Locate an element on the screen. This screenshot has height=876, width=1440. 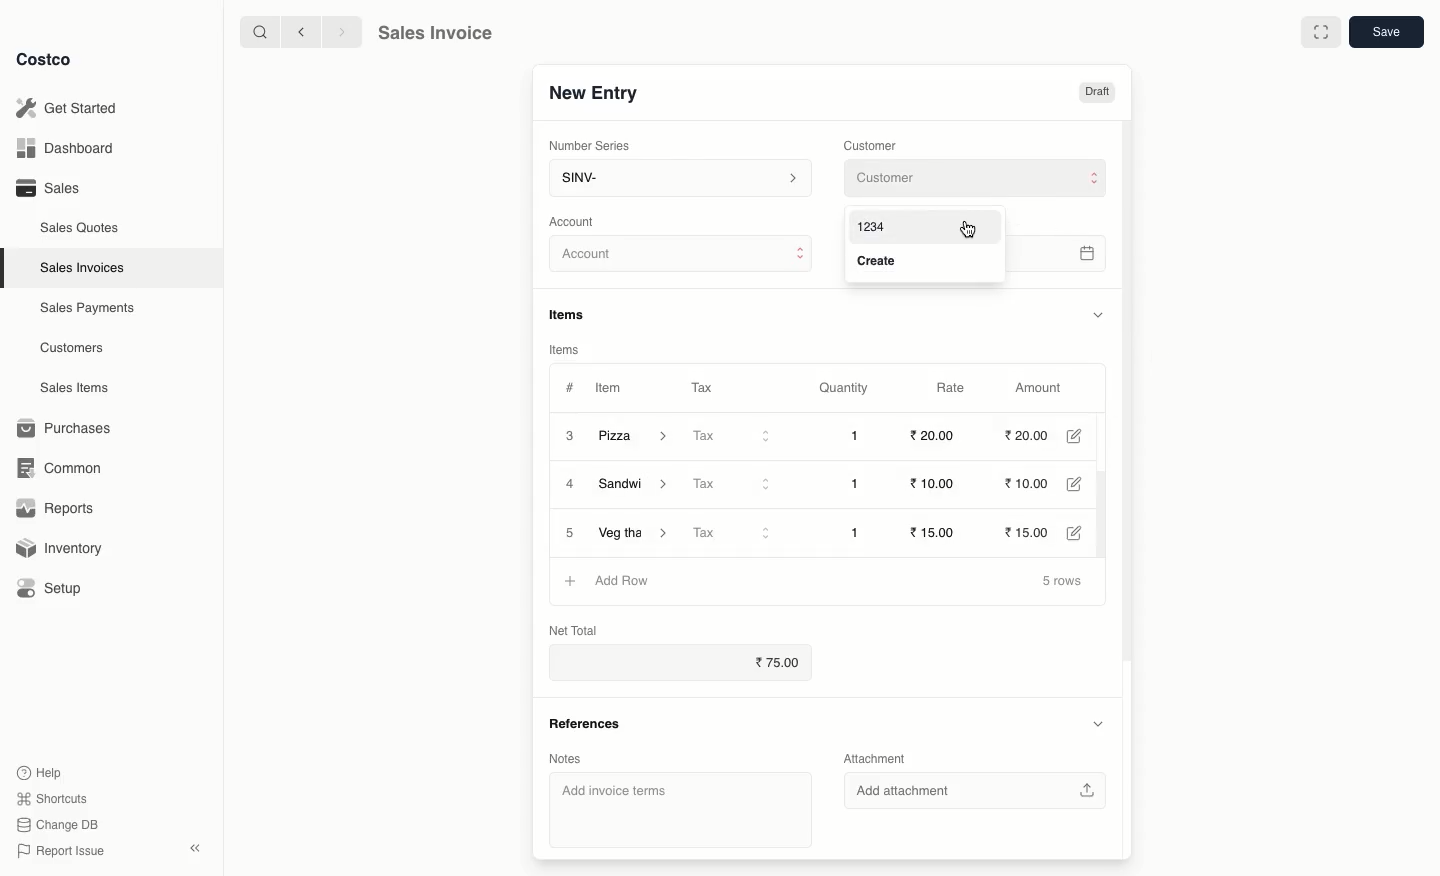
Sales Invoice is located at coordinates (435, 35).